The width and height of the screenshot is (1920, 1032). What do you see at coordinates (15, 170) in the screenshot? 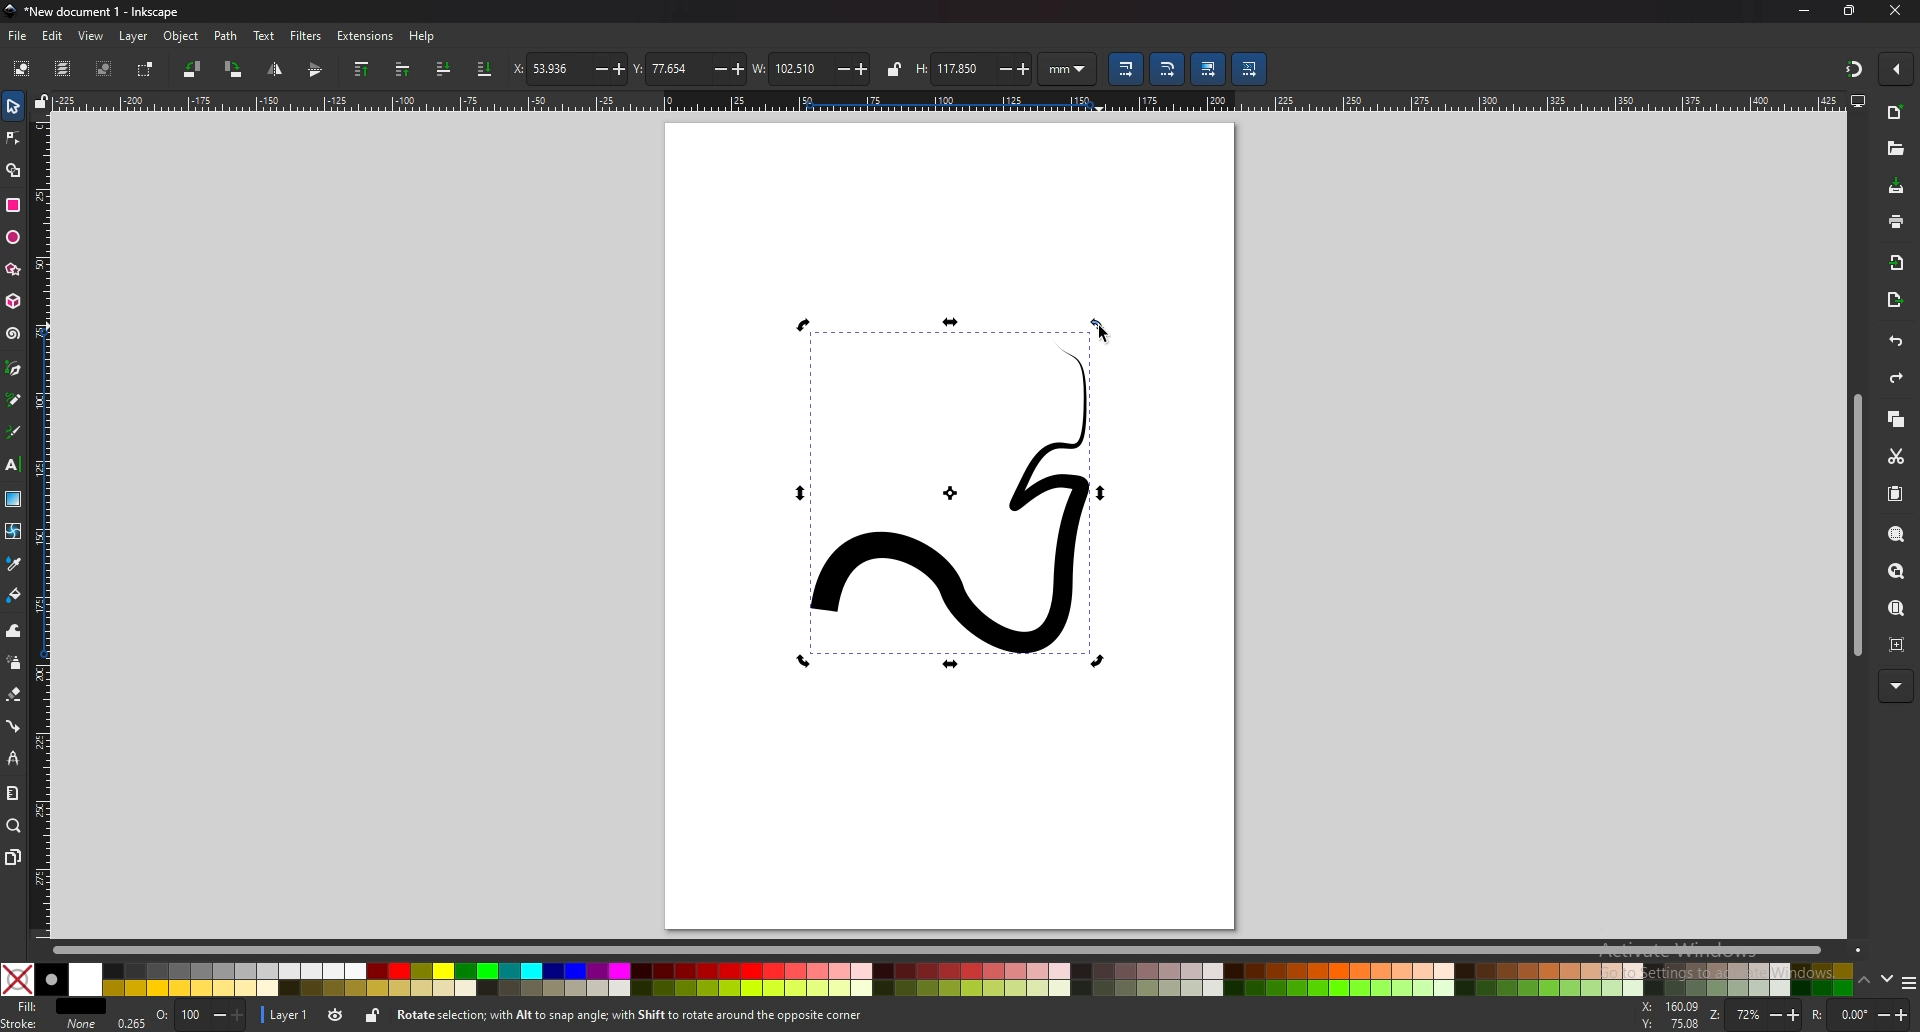
I see `shape builder` at bounding box center [15, 170].